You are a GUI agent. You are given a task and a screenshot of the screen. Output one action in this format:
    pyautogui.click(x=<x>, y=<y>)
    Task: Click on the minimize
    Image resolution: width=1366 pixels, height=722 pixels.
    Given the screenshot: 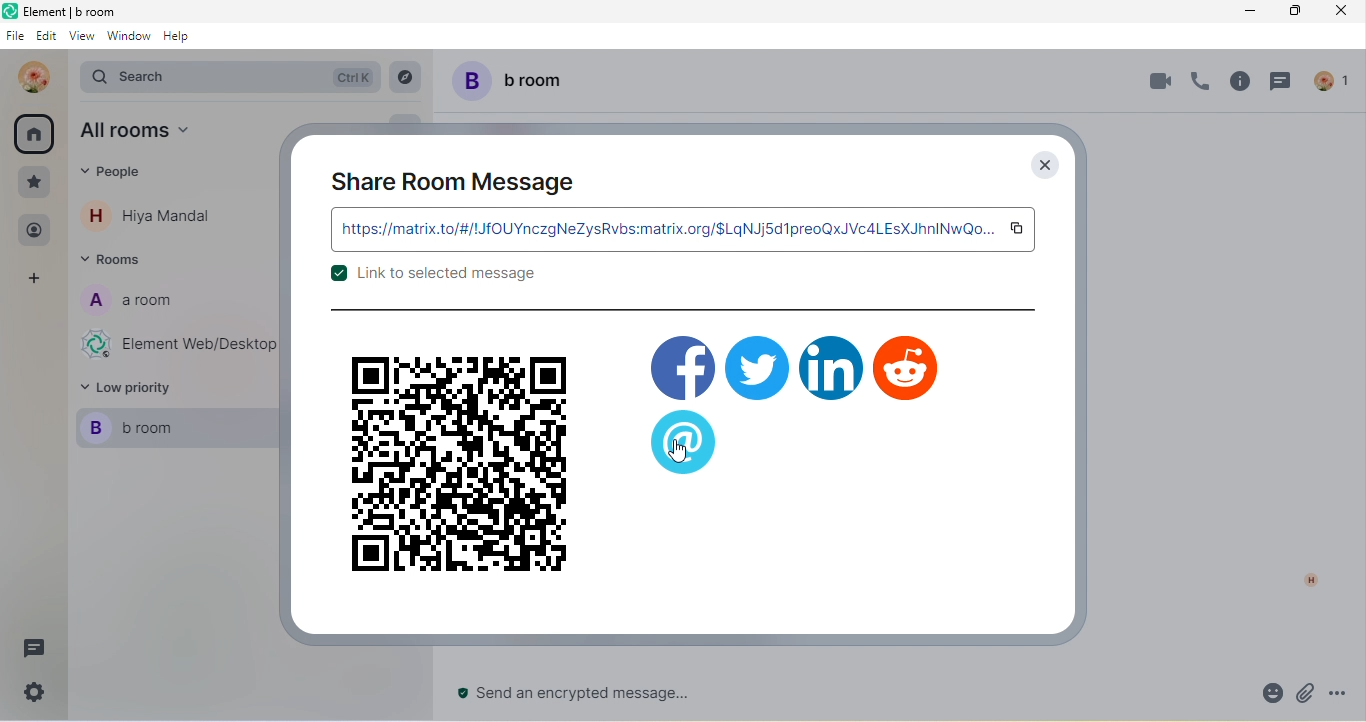 What is the action you would take?
    pyautogui.click(x=1249, y=12)
    